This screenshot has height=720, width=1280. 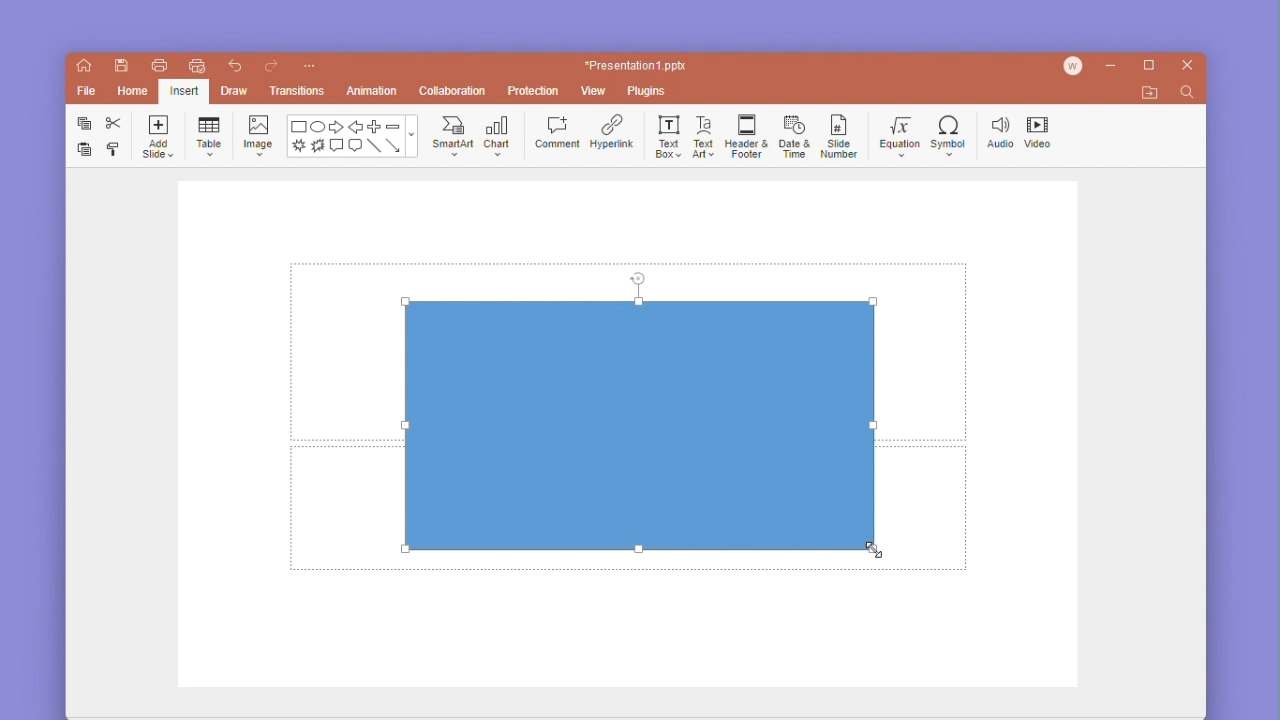 I want to click on print file, so click(x=155, y=65).